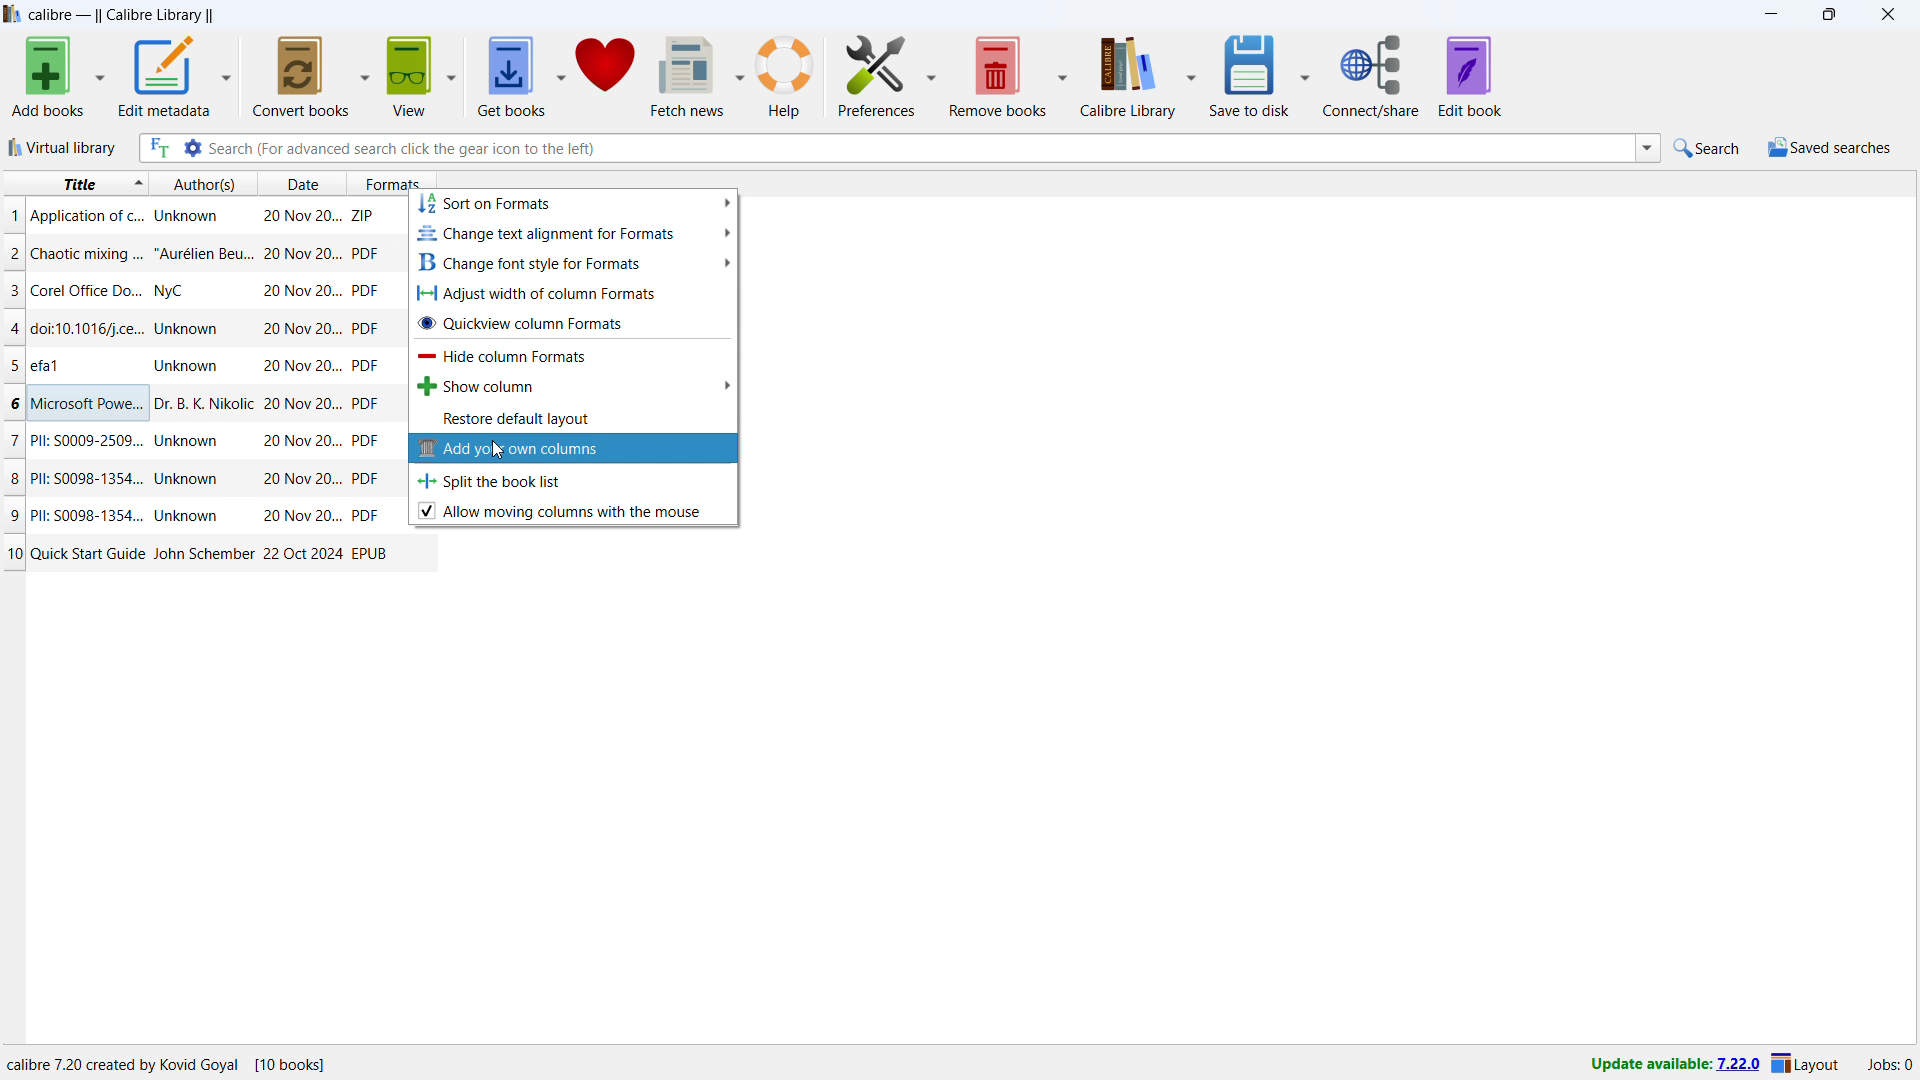  What do you see at coordinates (366, 75) in the screenshot?
I see `convert books options` at bounding box center [366, 75].